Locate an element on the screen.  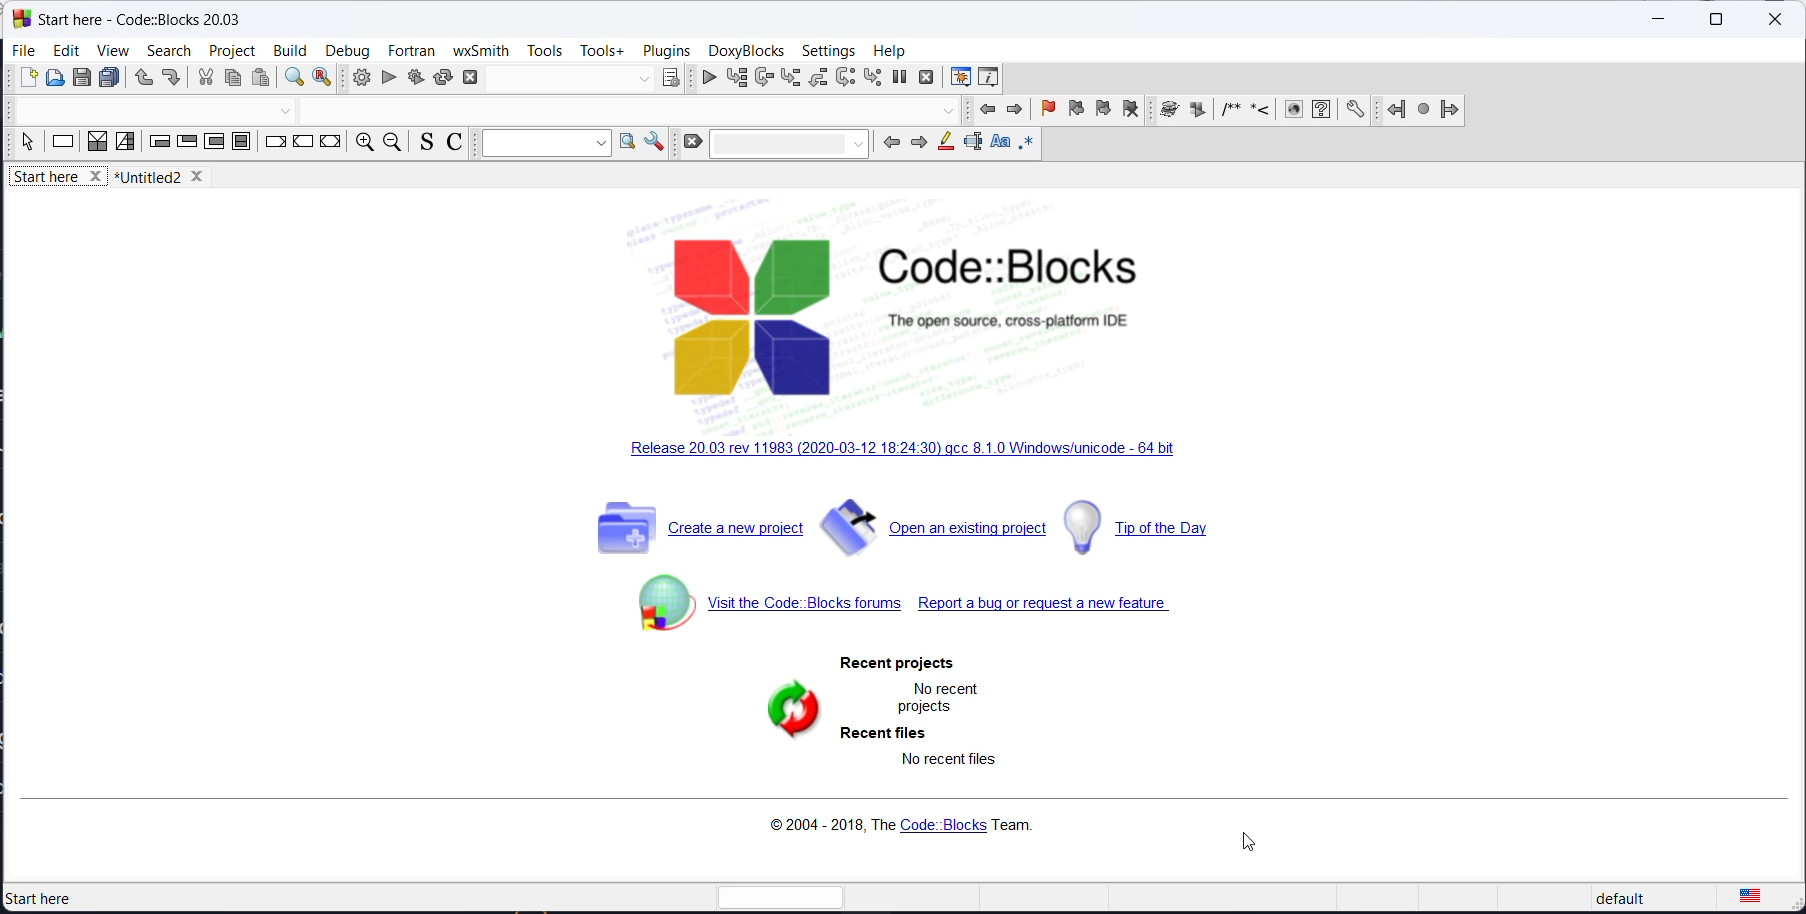
no recent files is located at coordinates (943, 766).